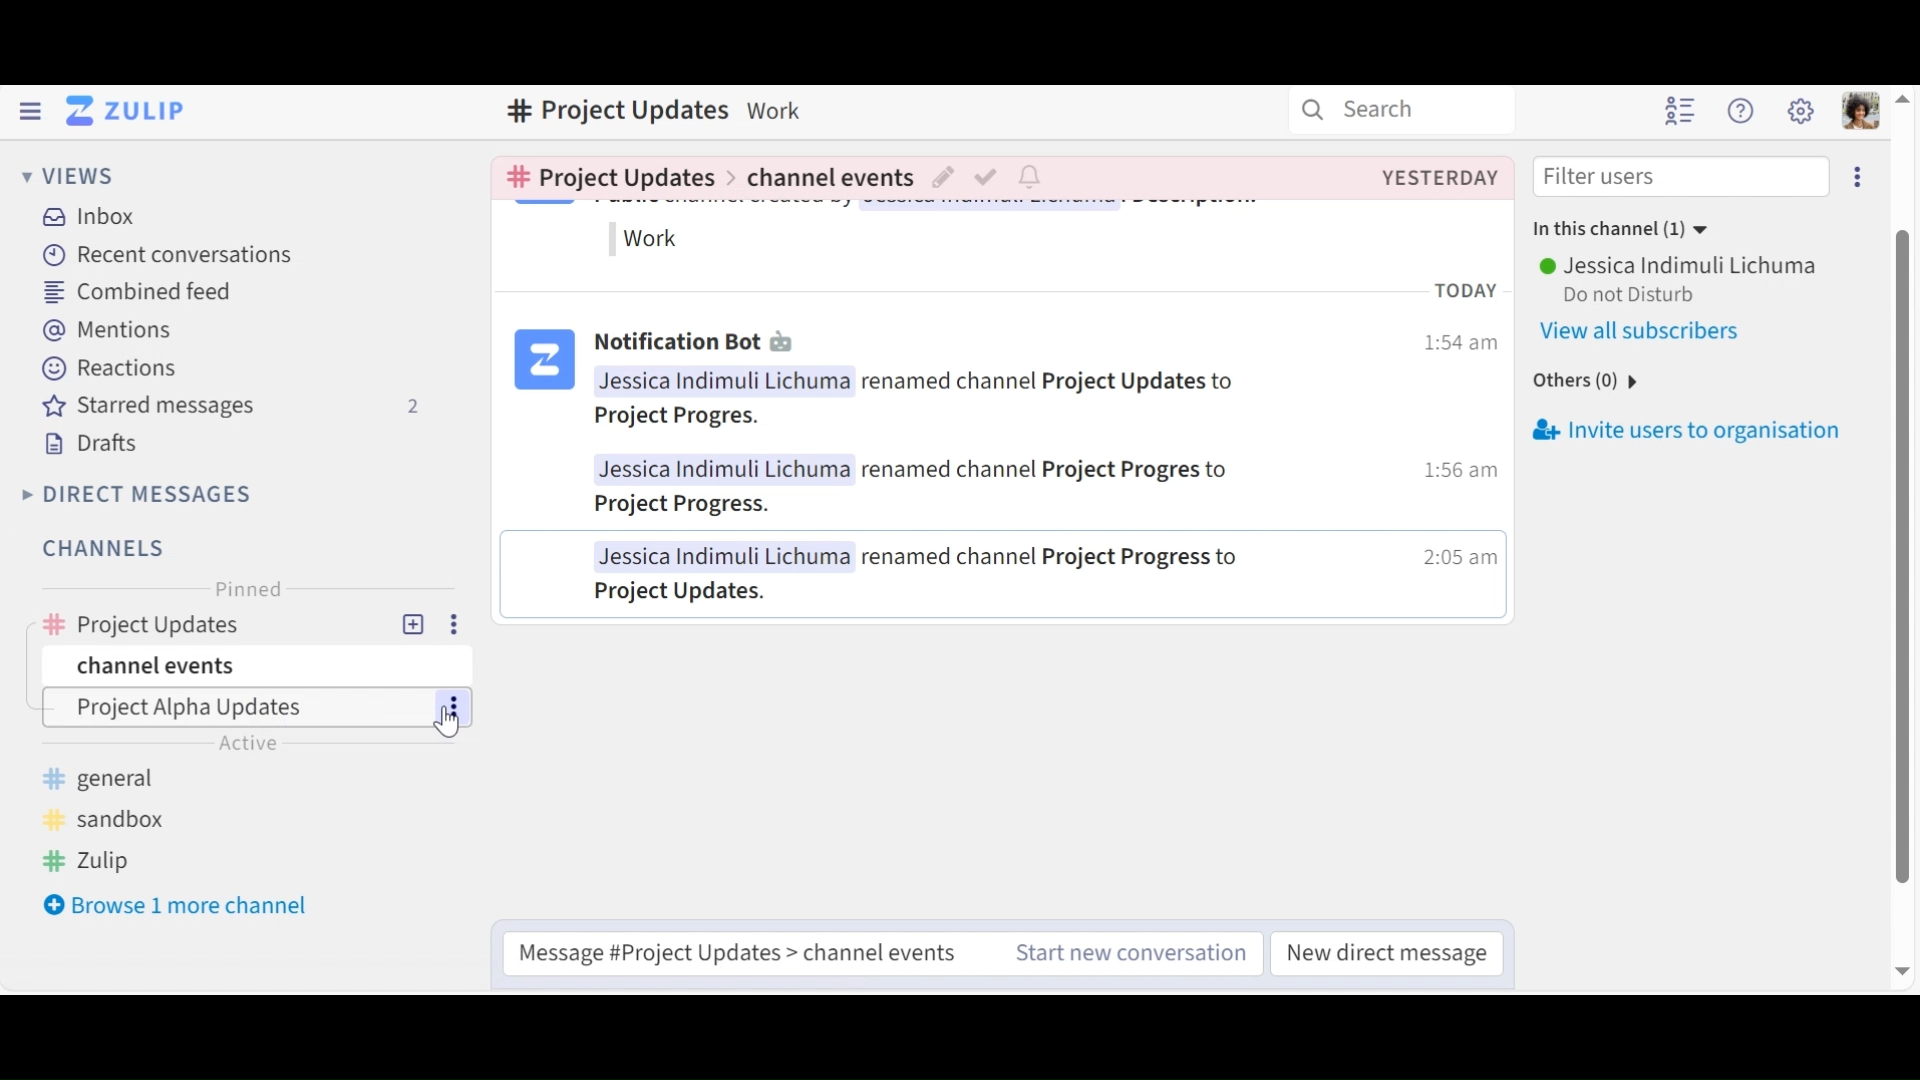 This screenshot has width=1920, height=1080. Describe the element at coordinates (239, 625) in the screenshot. I see `Channel` at that location.